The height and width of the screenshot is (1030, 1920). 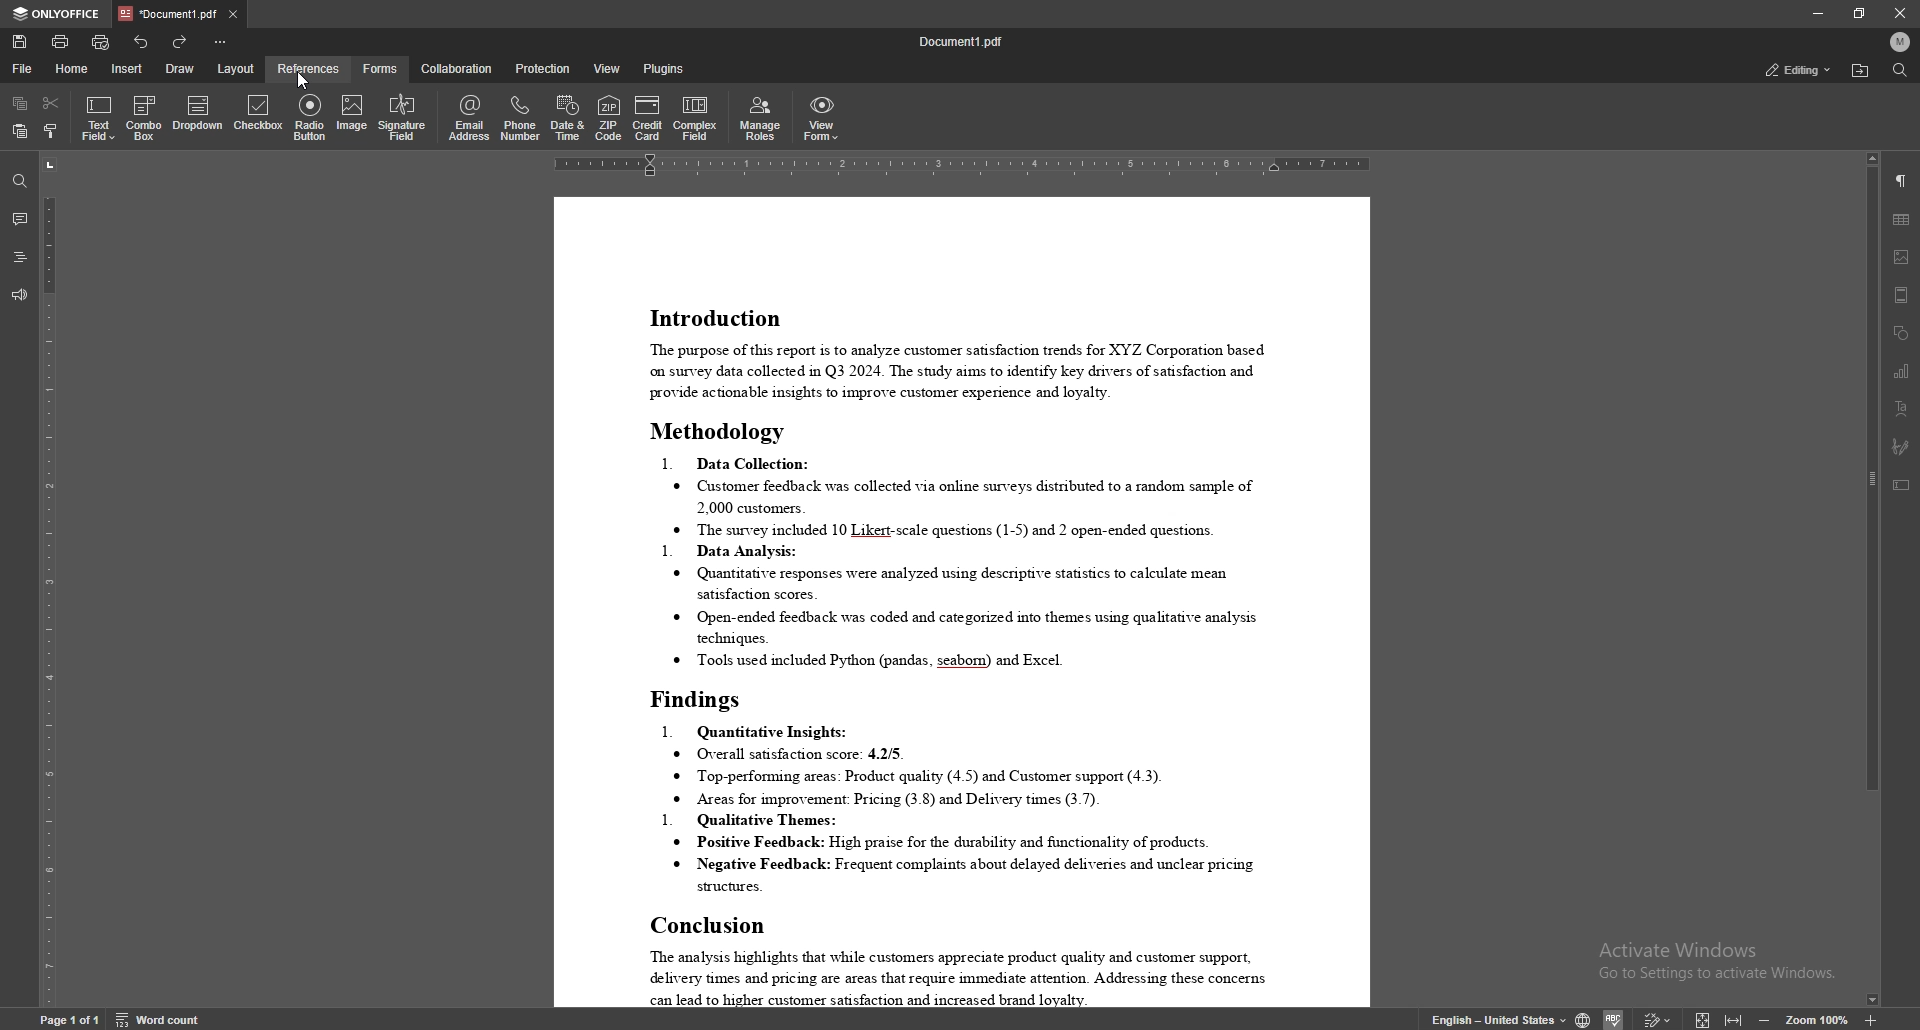 I want to click on zoom, so click(x=1824, y=1018).